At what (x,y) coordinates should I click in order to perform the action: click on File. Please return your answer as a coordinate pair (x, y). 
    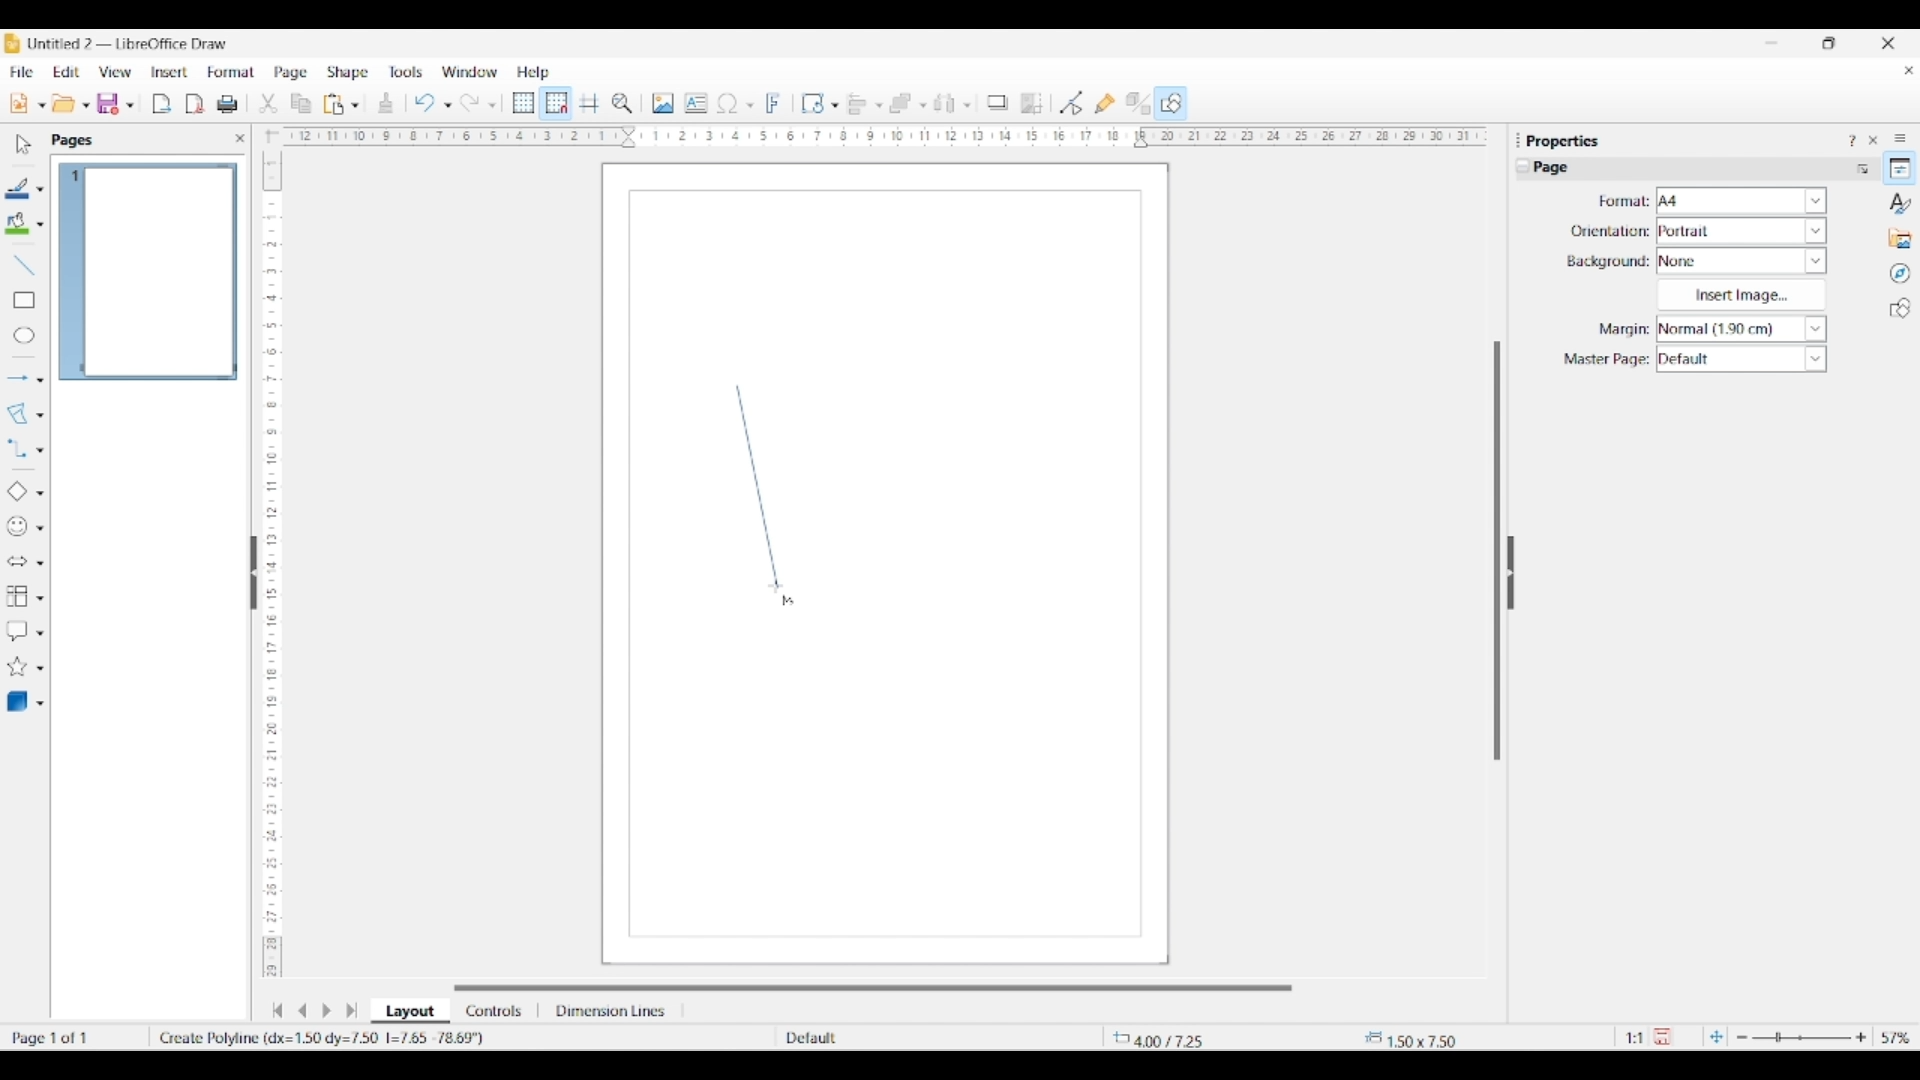
    Looking at the image, I should click on (21, 72).